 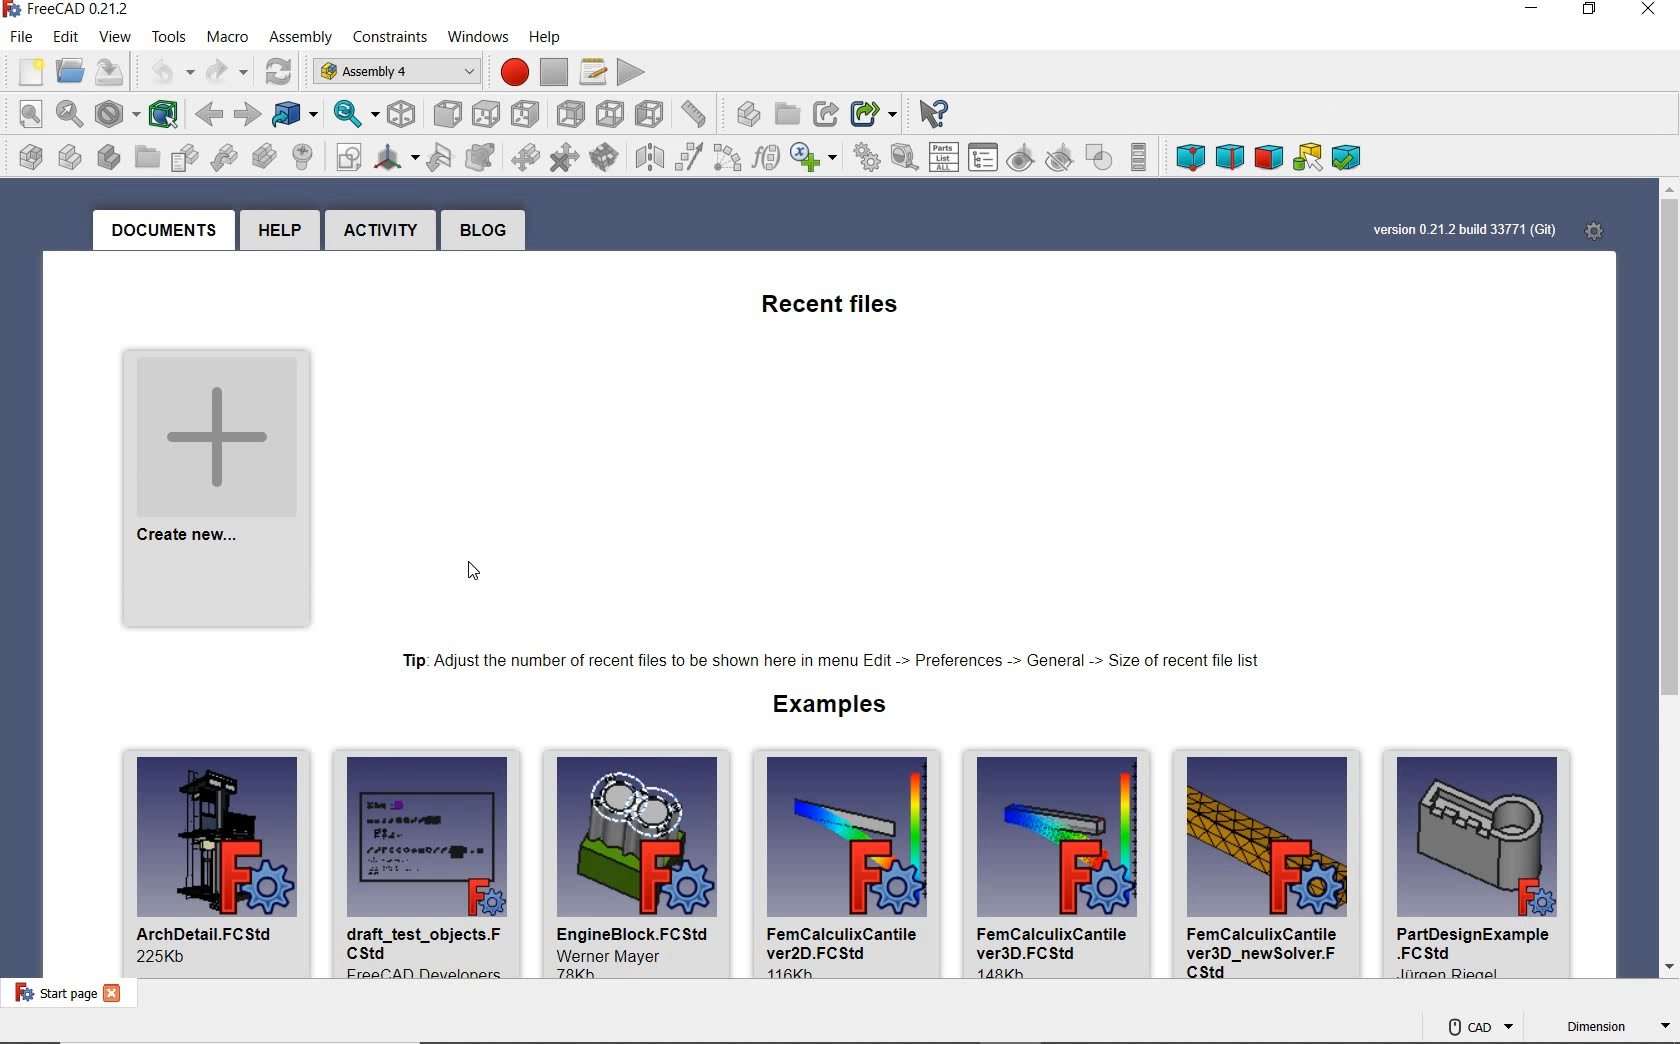 I want to click on Assembly 4, so click(x=396, y=72).